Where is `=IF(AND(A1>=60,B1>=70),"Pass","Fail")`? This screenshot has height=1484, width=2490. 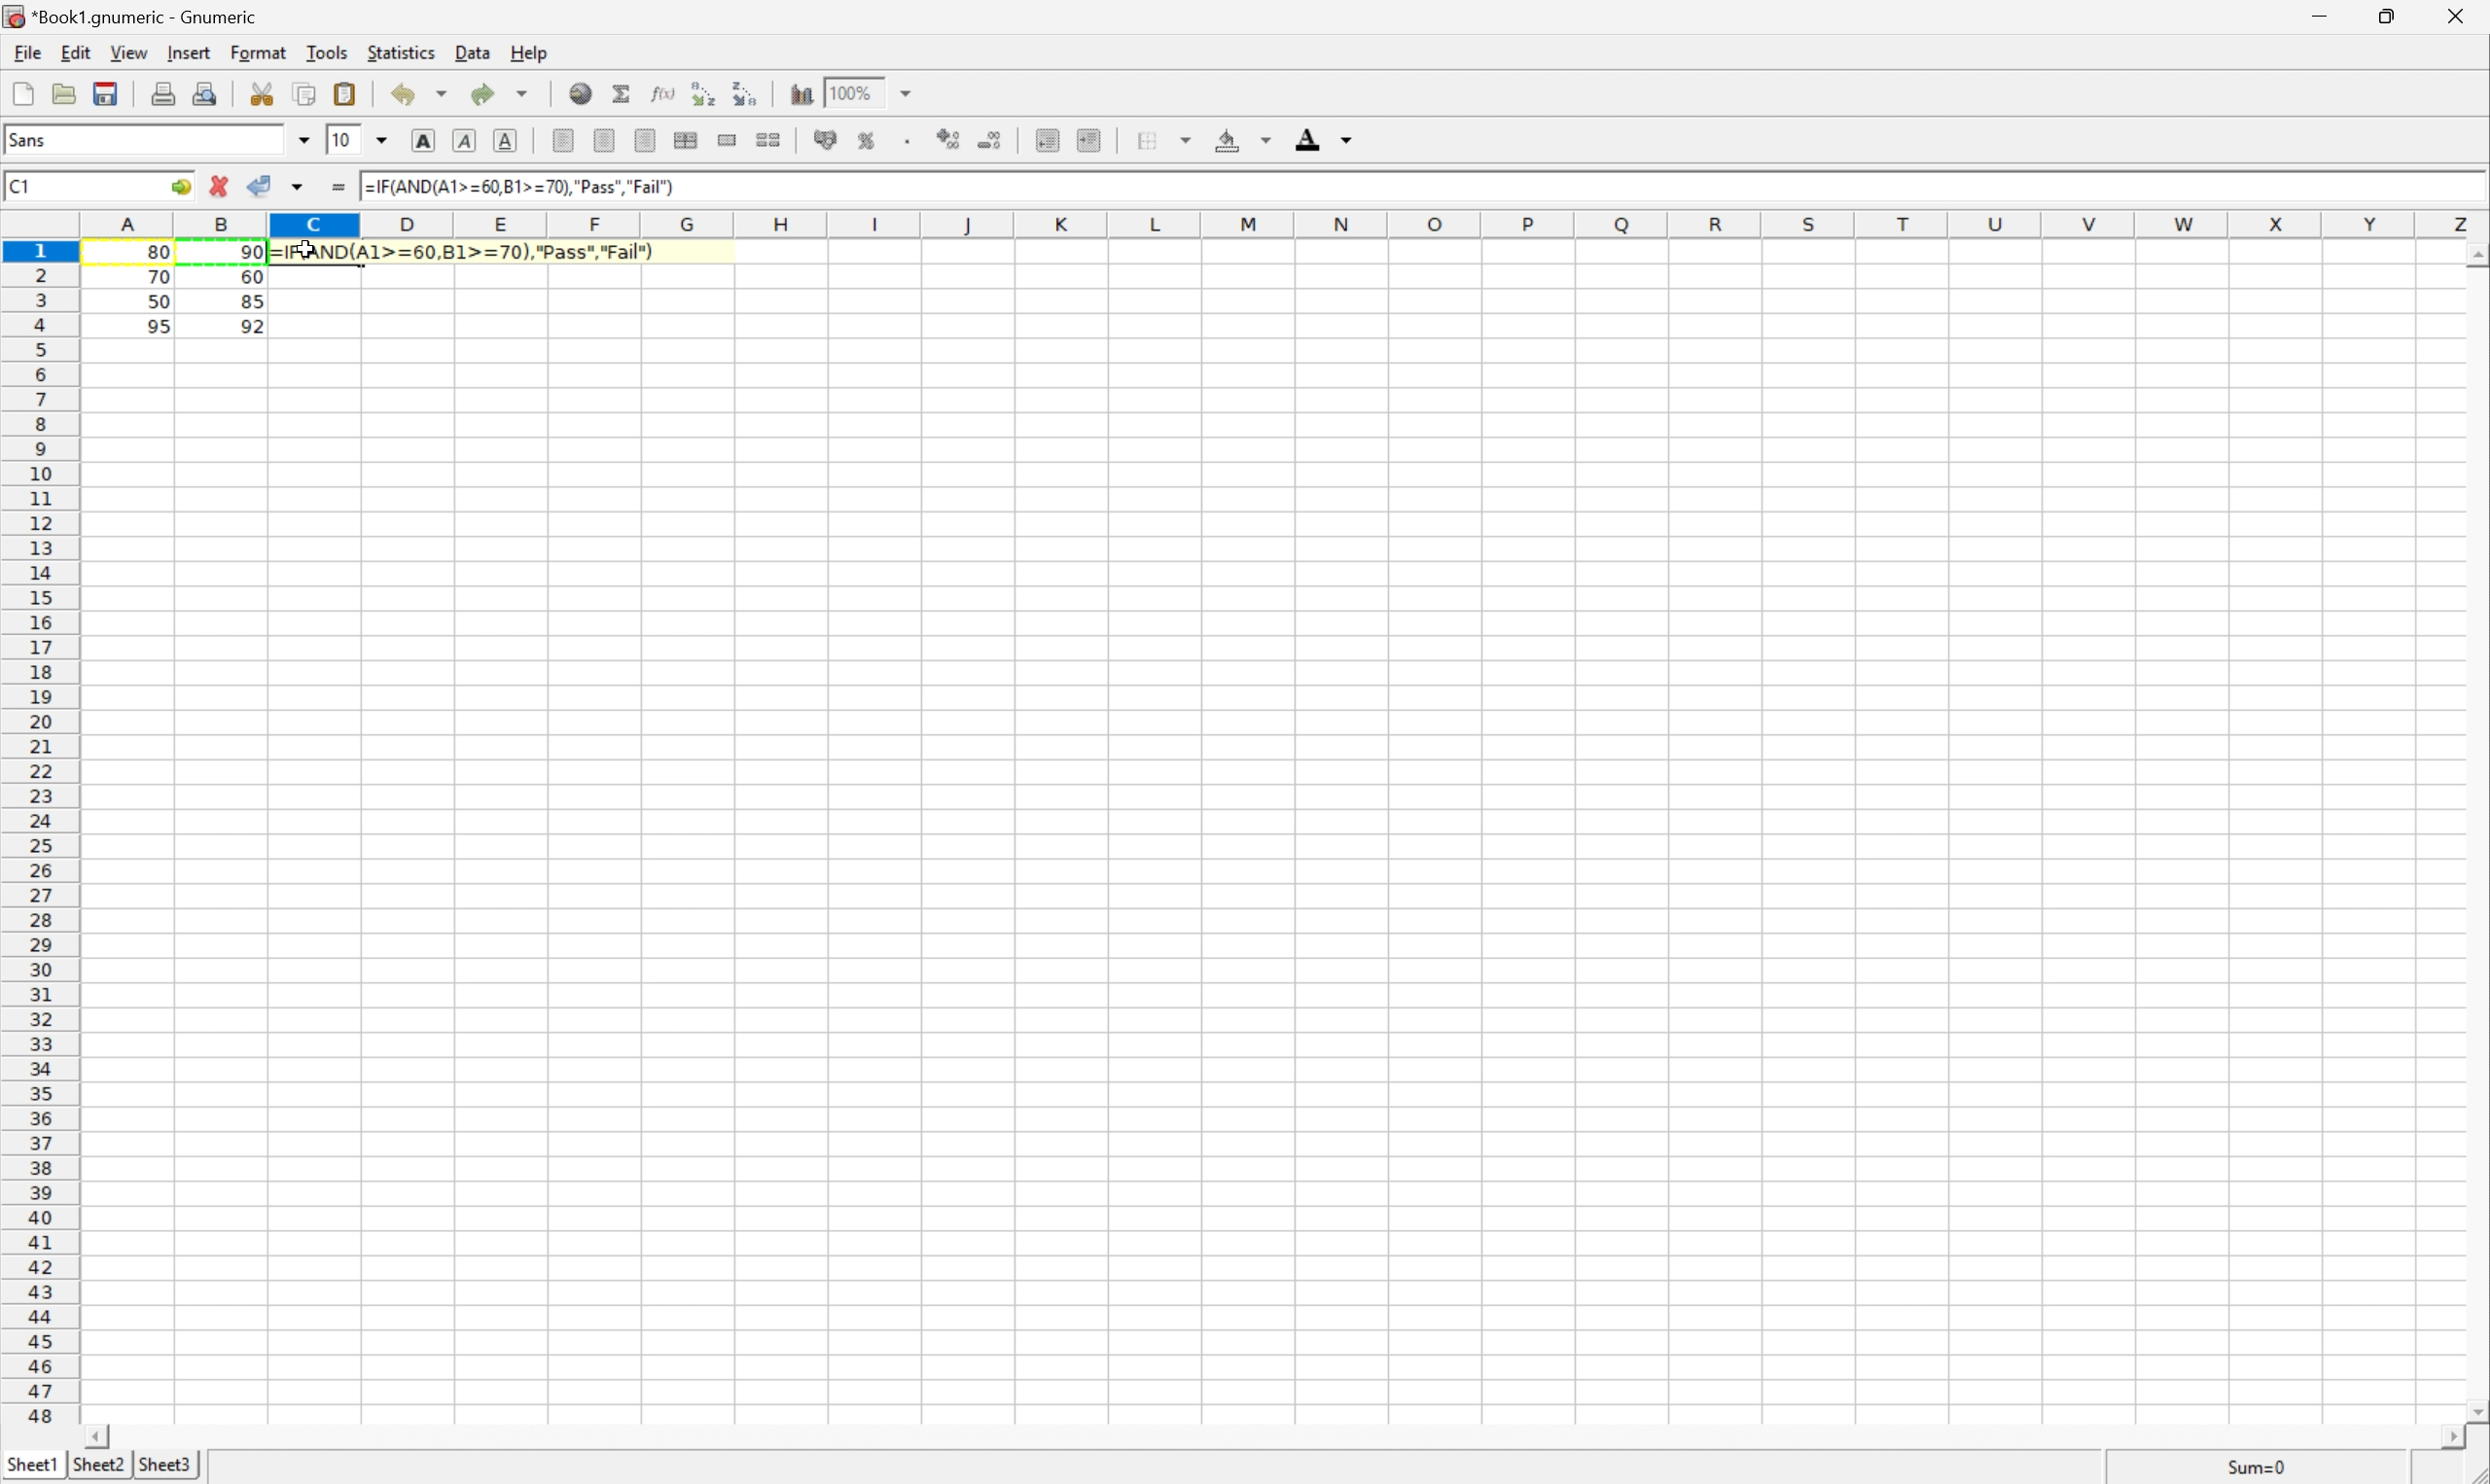
=IF(AND(A1>=60,B1>=70),"Pass","Fail") is located at coordinates (522, 186).